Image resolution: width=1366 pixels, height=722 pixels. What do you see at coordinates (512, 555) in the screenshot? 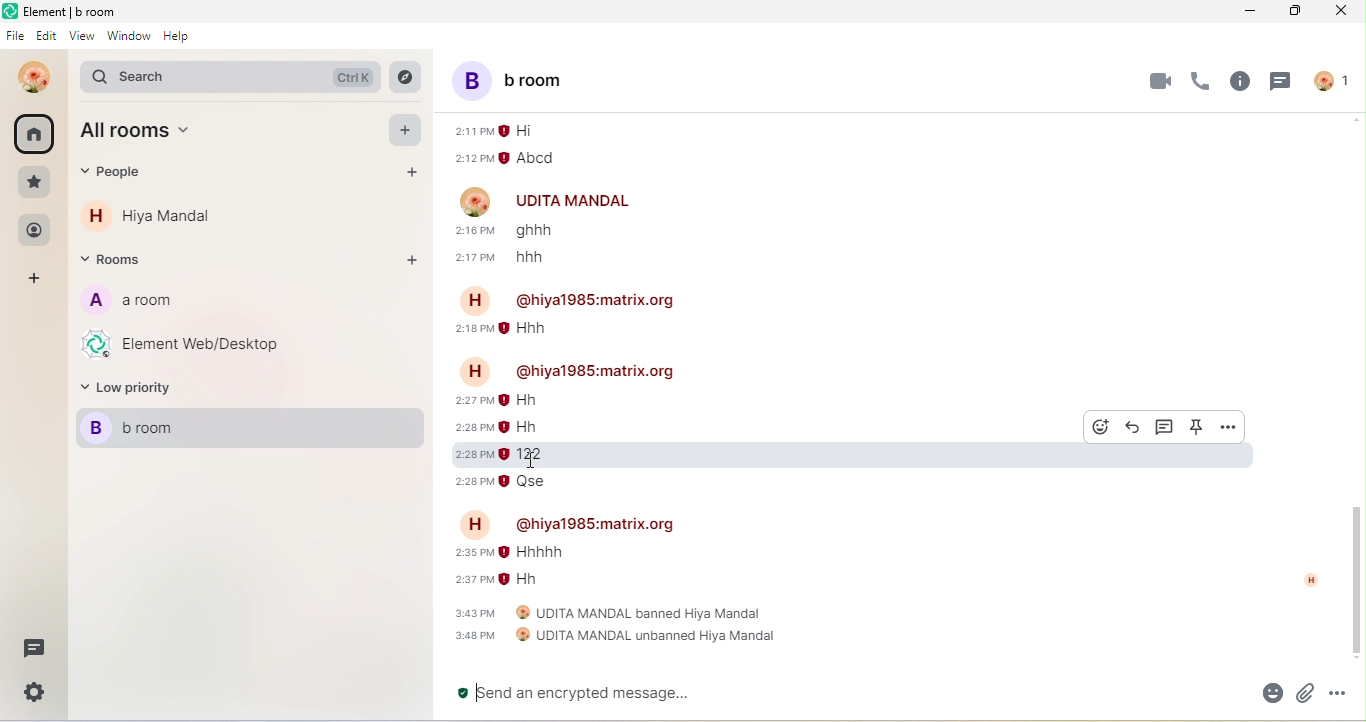
I see `2:35 pm Hhhhh` at bounding box center [512, 555].